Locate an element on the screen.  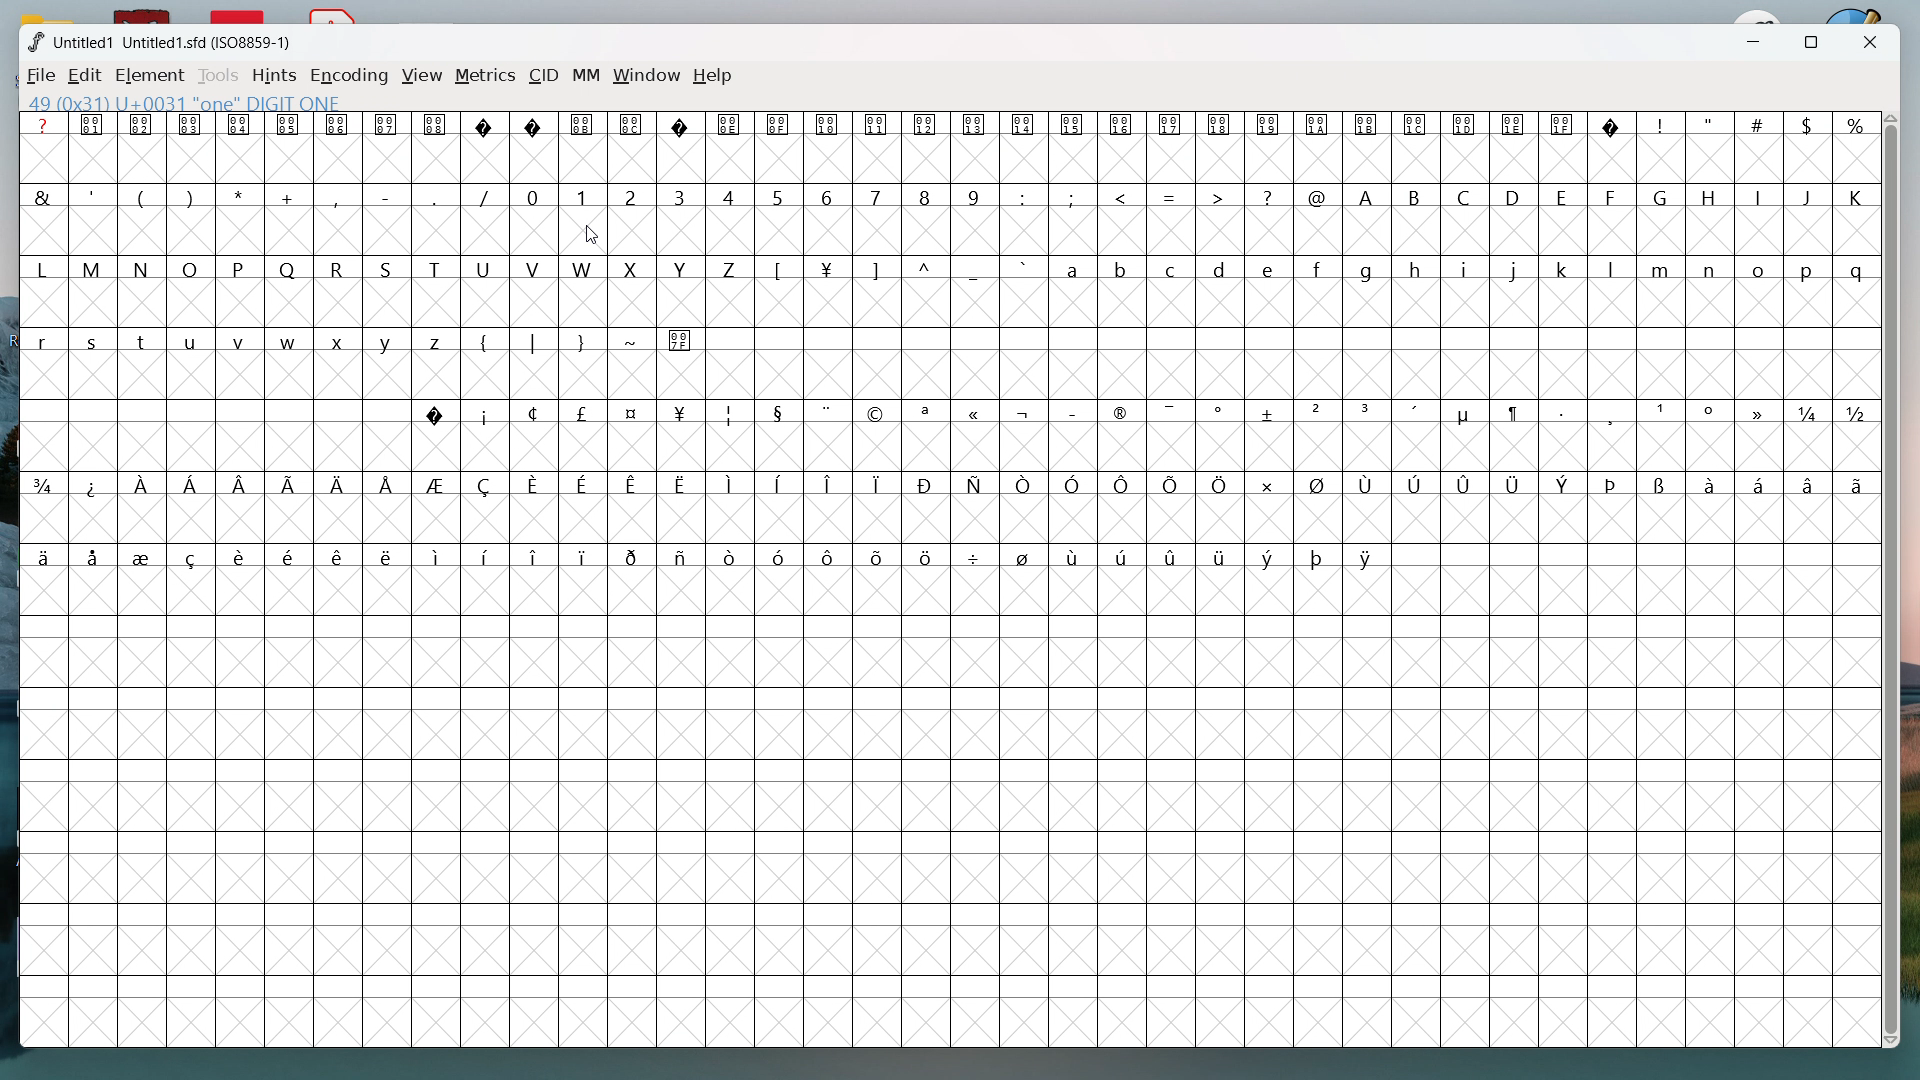
symbol is located at coordinates (387, 123).